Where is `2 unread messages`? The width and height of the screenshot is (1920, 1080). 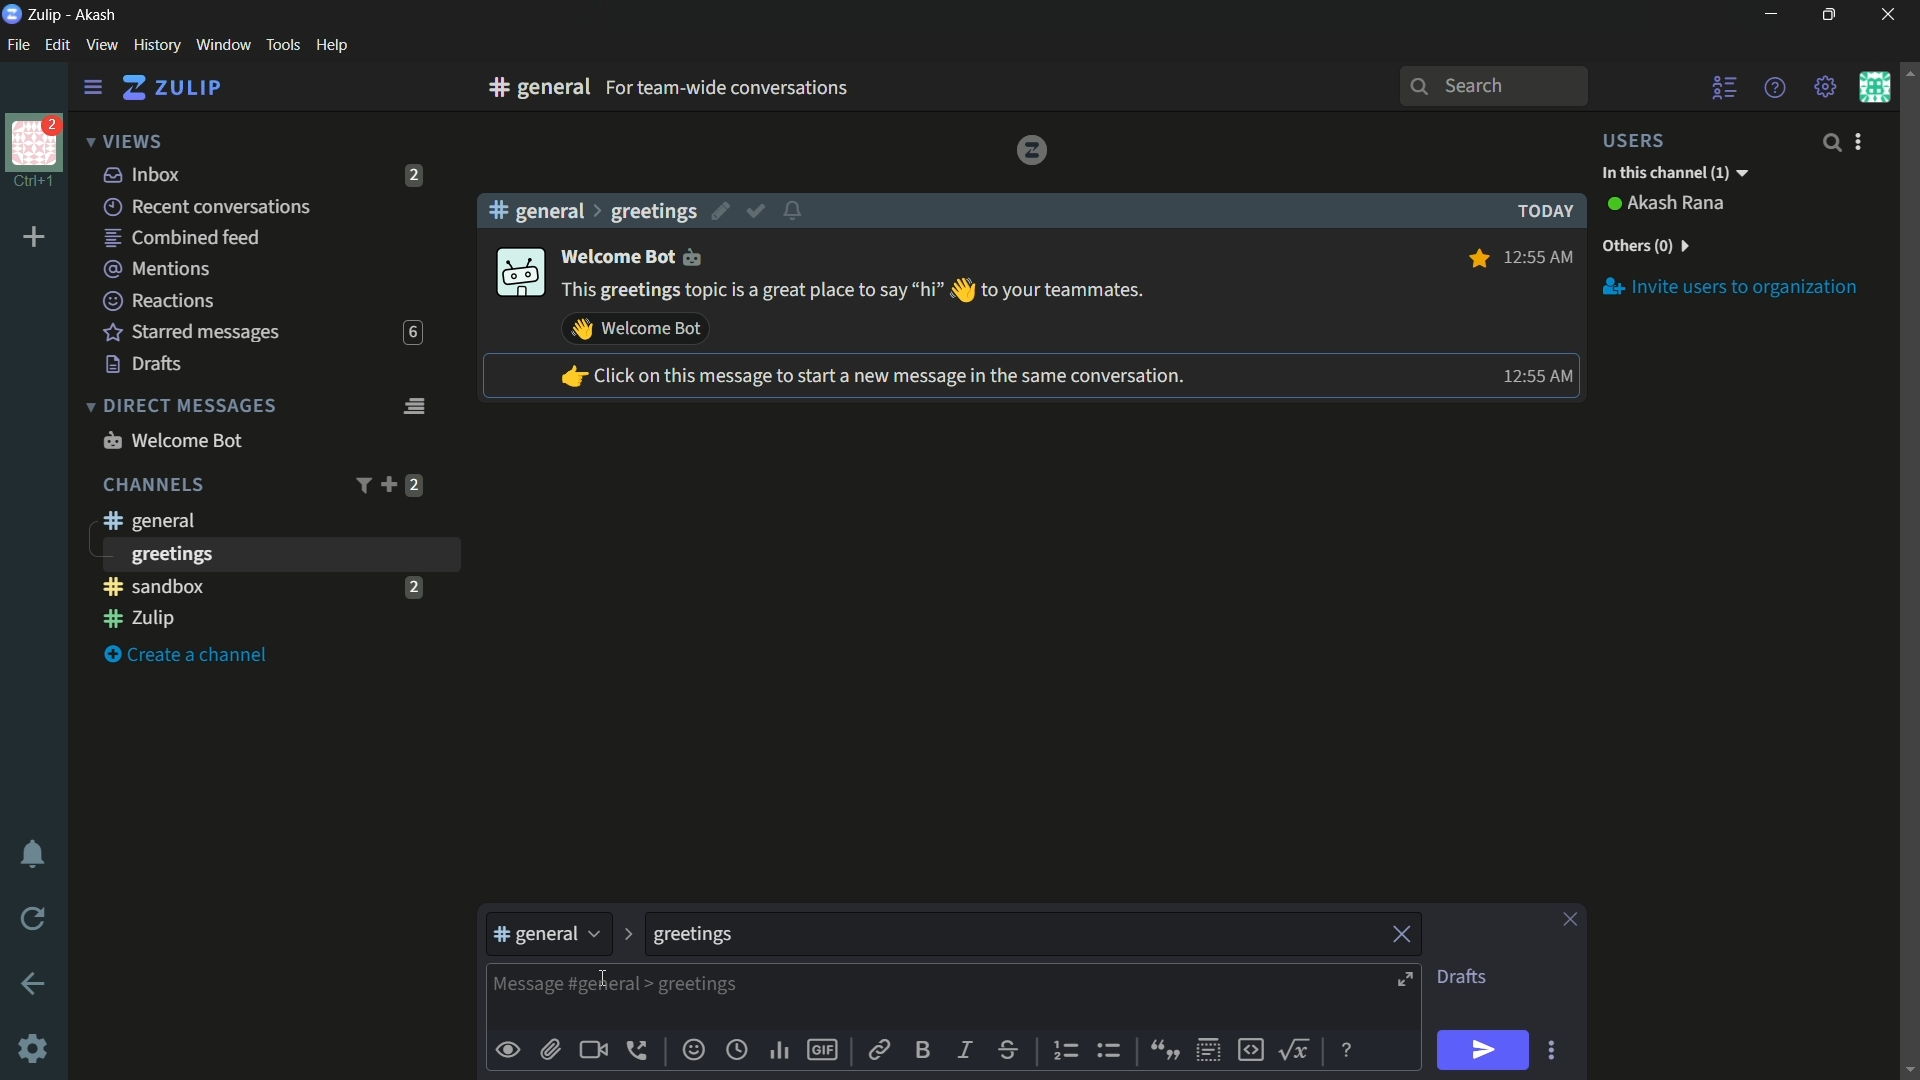 2 unread messages is located at coordinates (413, 586).